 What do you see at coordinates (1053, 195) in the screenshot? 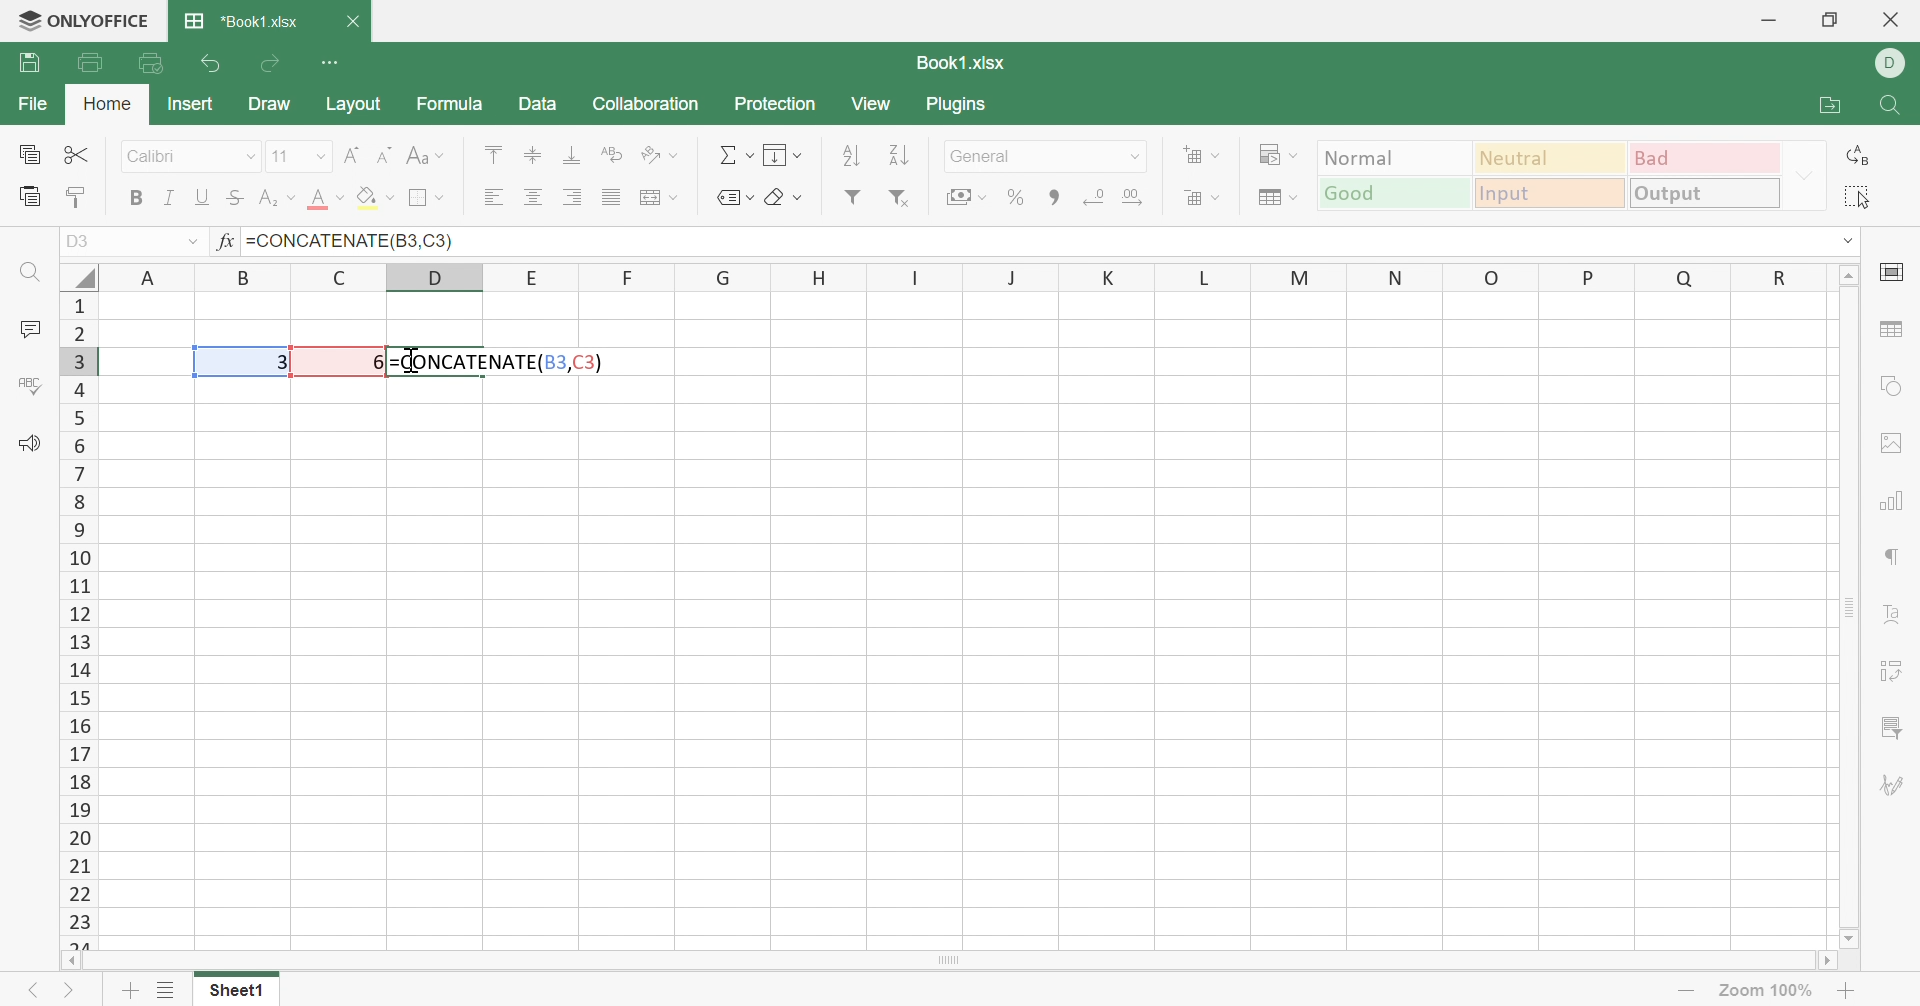
I see `Comma style` at bounding box center [1053, 195].